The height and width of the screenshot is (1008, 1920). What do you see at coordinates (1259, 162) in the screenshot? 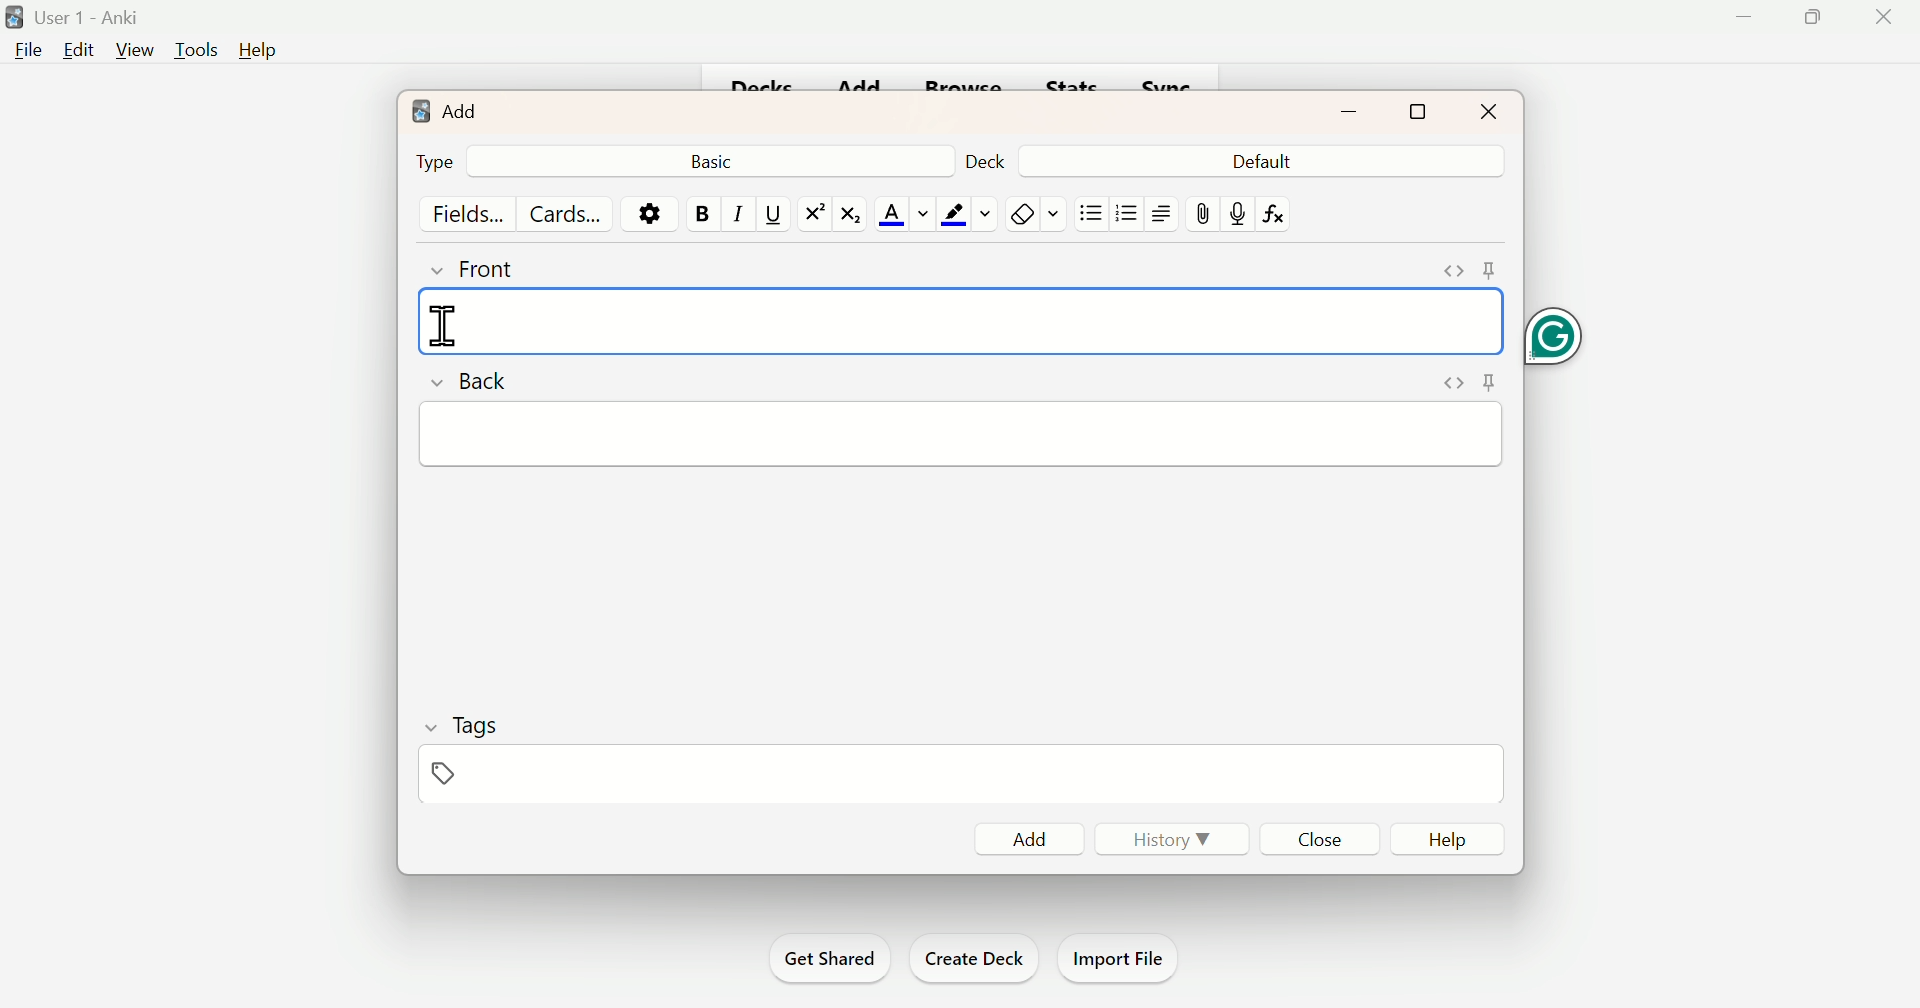
I see `Default` at bounding box center [1259, 162].